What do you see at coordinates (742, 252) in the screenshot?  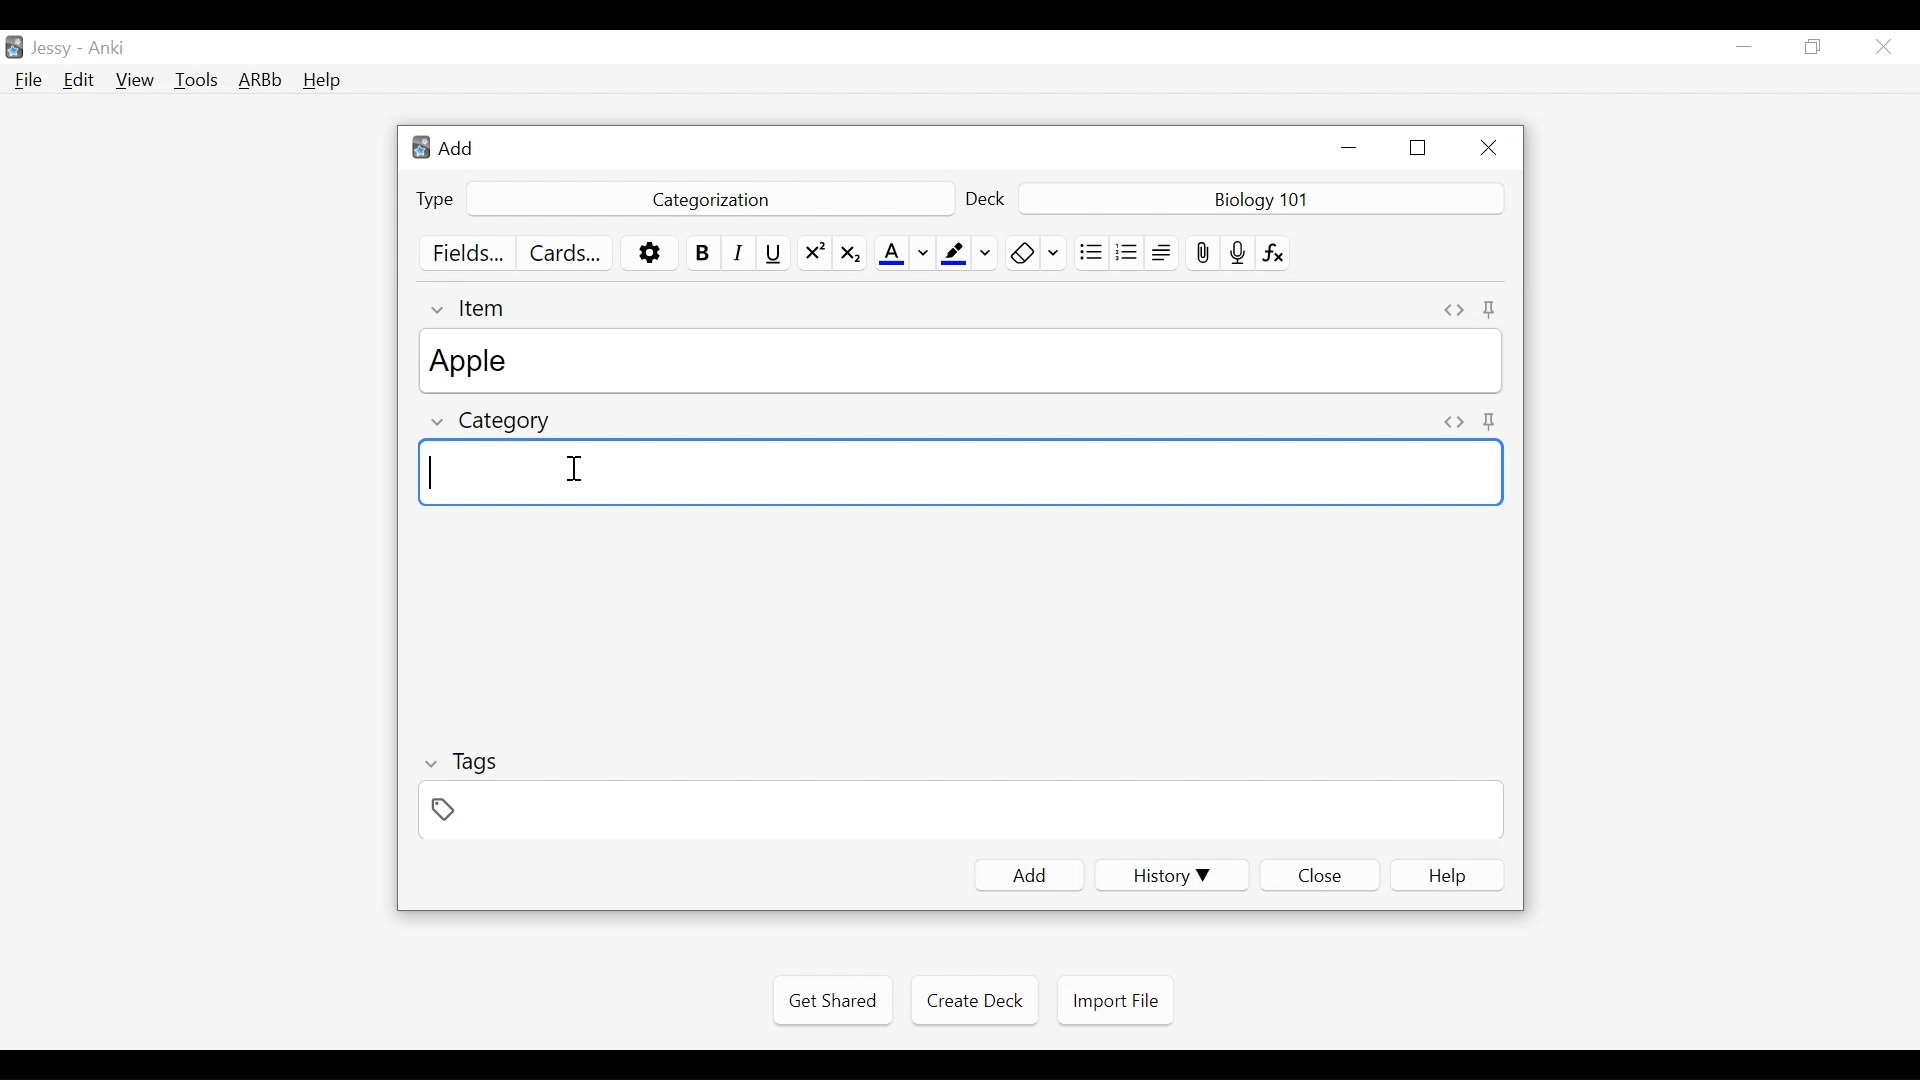 I see `Italics` at bounding box center [742, 252].